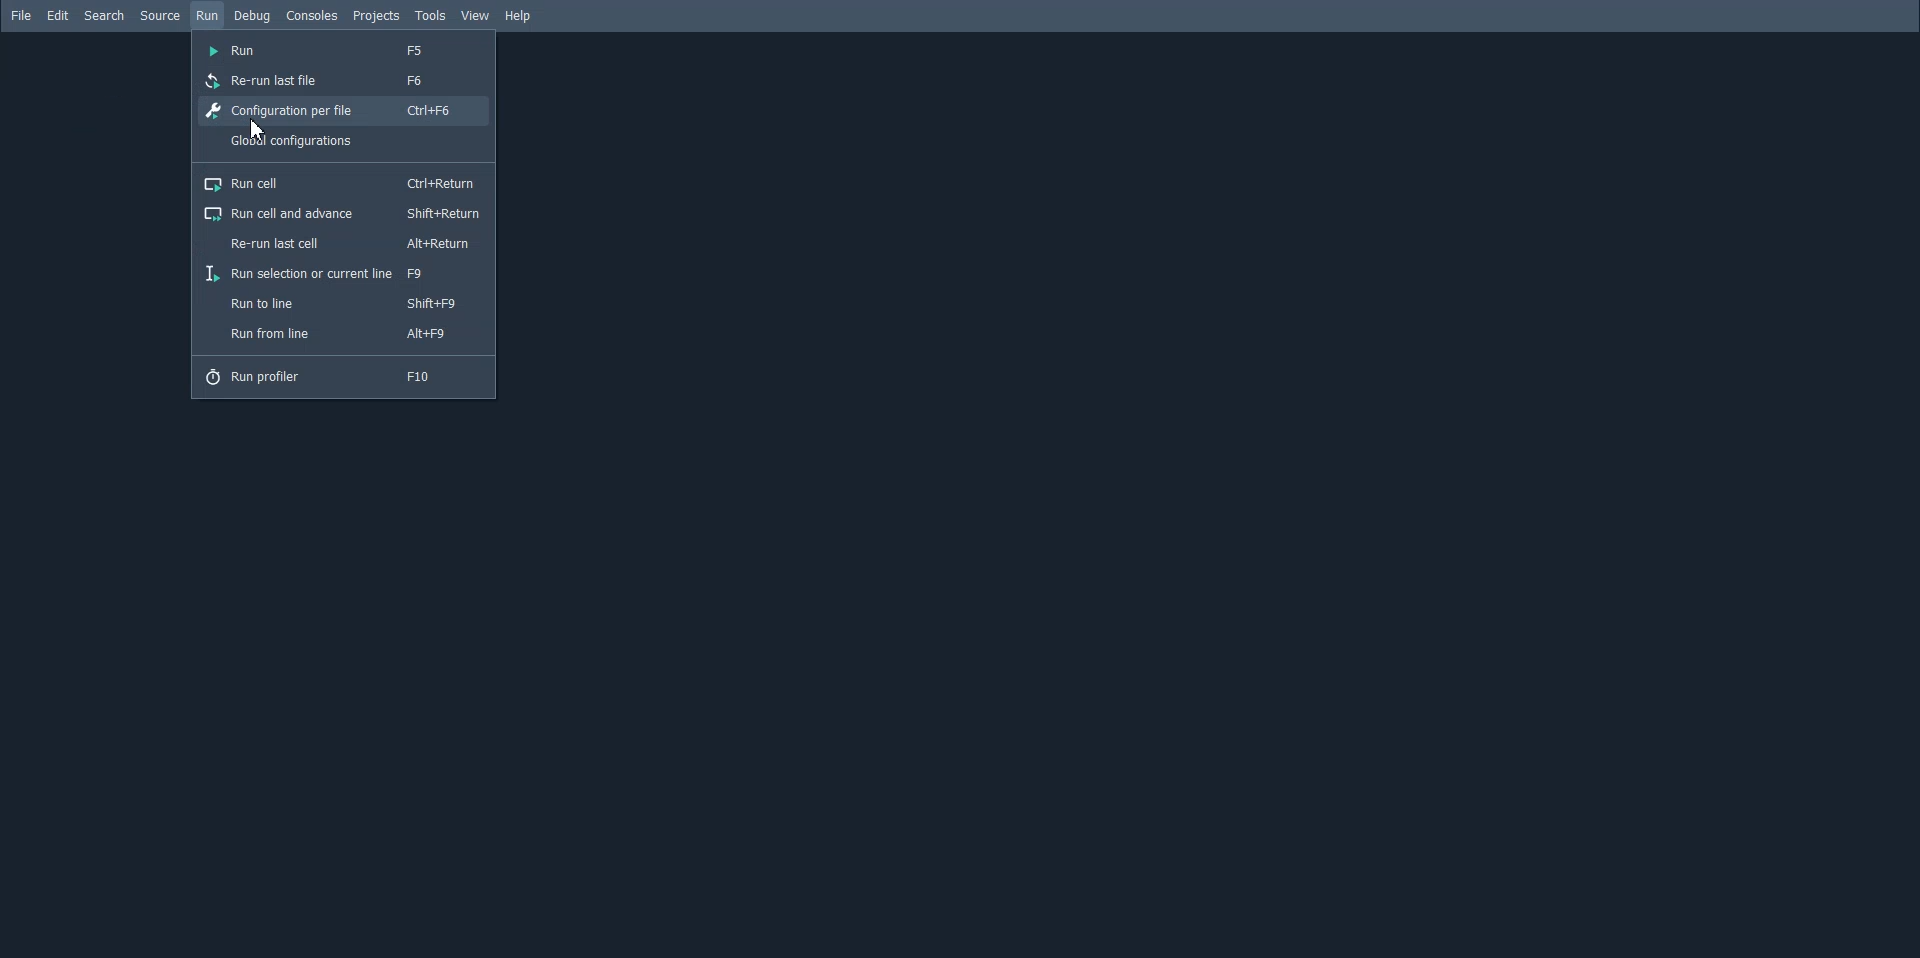 This screenshot has width=1920, height=958. I want to click on Projects, so click(377, 15).